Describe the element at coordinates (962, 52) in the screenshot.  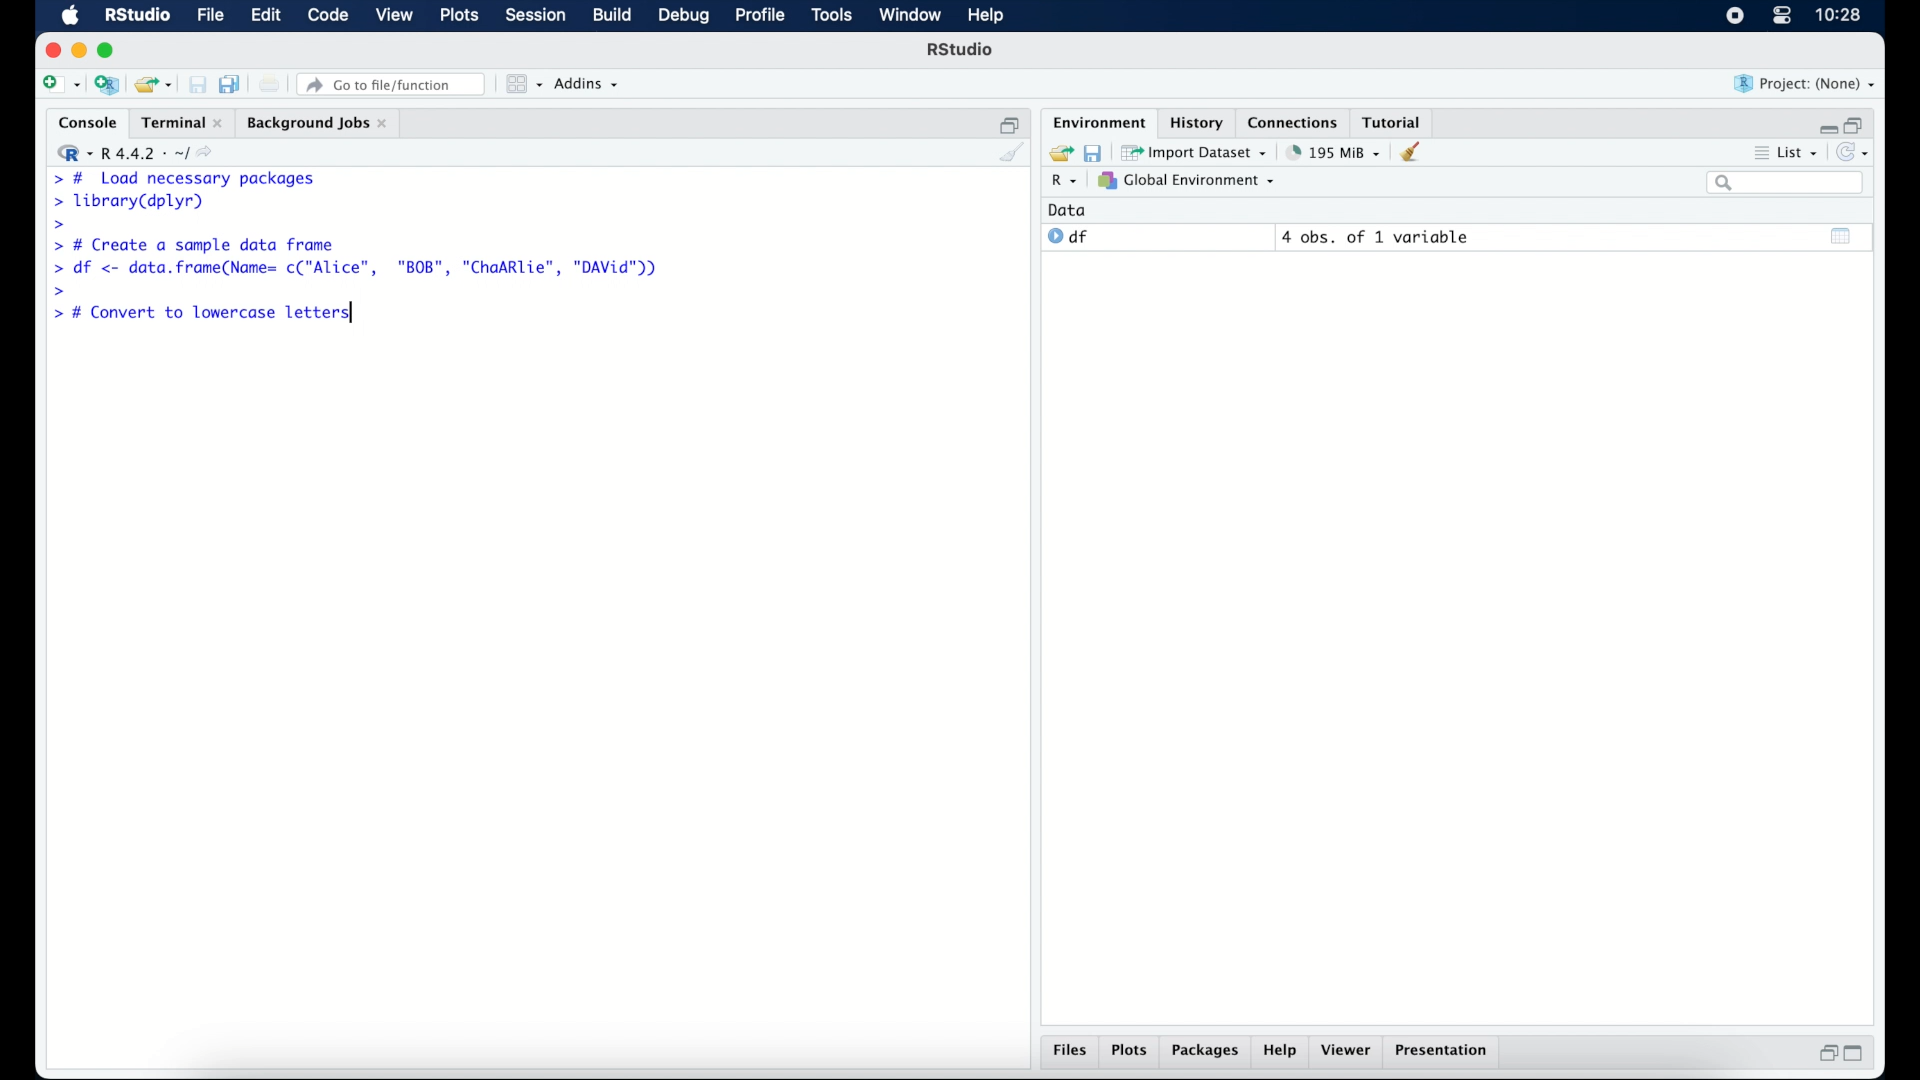
I see `R Studio` at that location.